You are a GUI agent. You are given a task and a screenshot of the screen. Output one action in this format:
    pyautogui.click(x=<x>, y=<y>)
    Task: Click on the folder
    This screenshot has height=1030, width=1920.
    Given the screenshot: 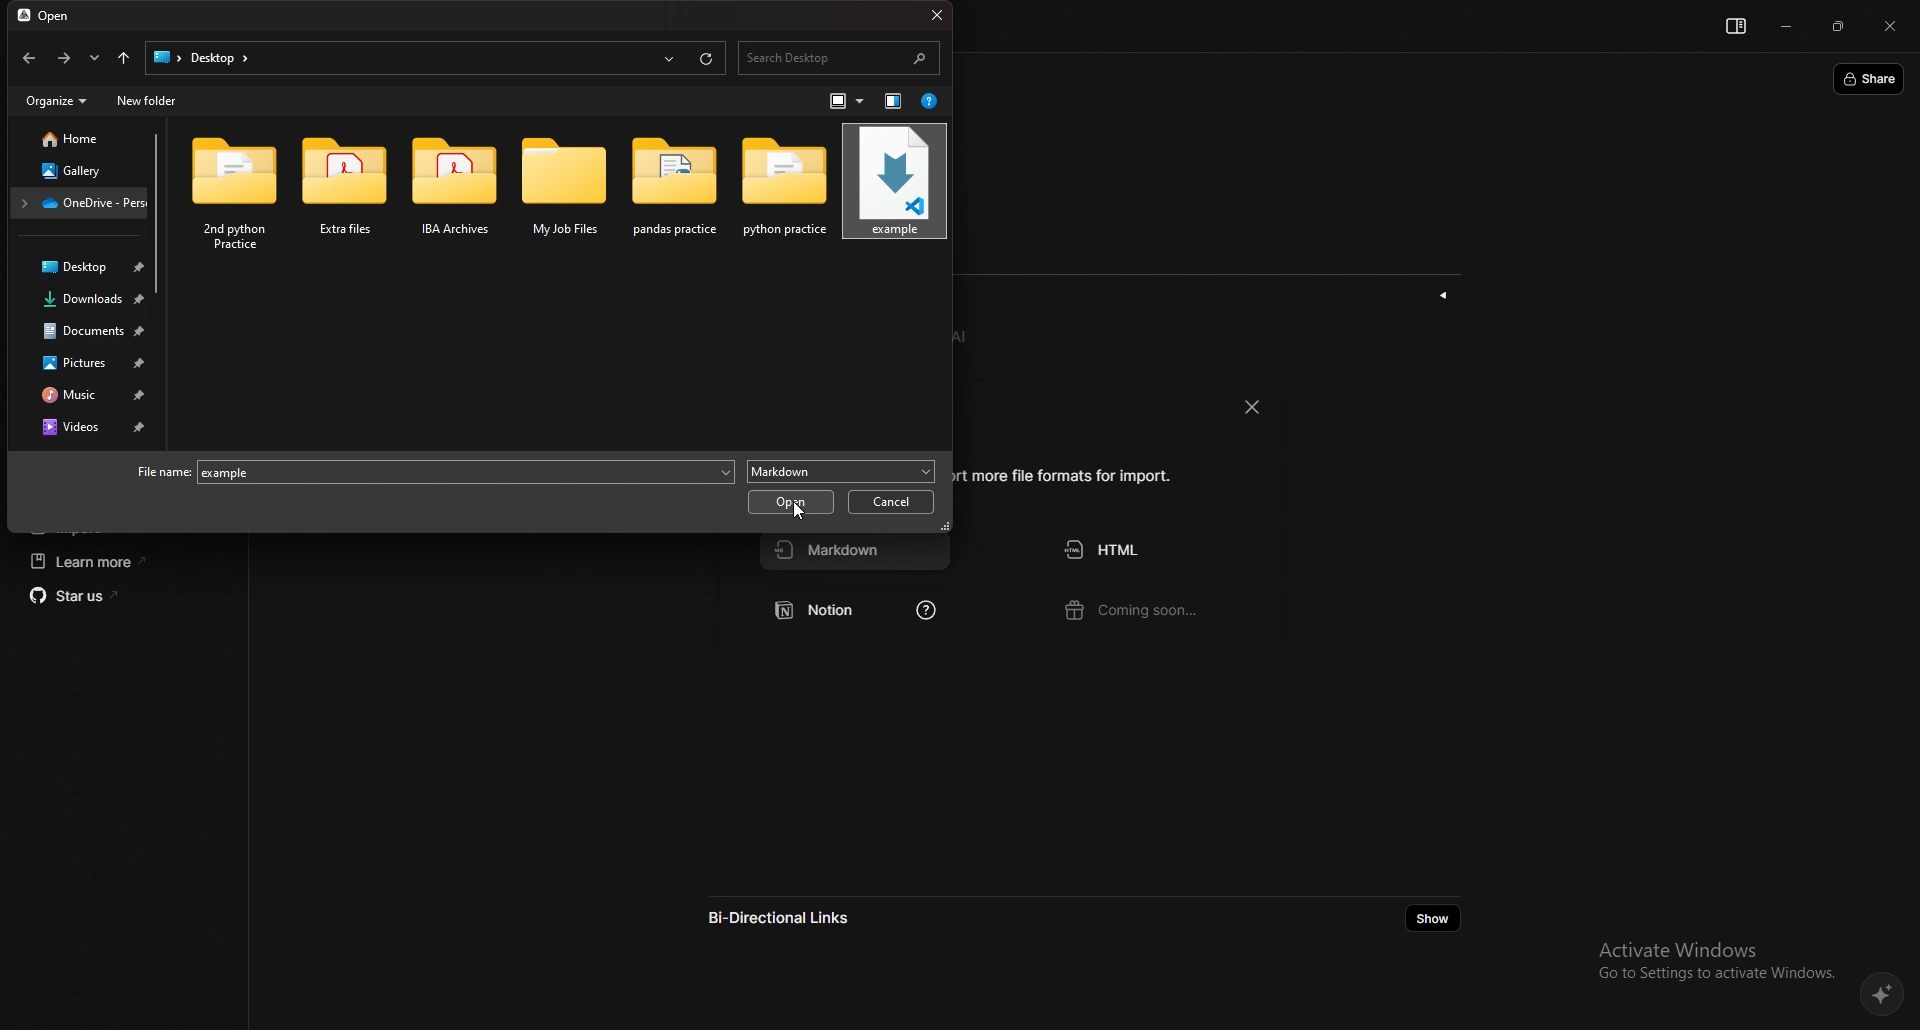 What is the action you would take?
    pyautogui.click(x=675, y=196)
    